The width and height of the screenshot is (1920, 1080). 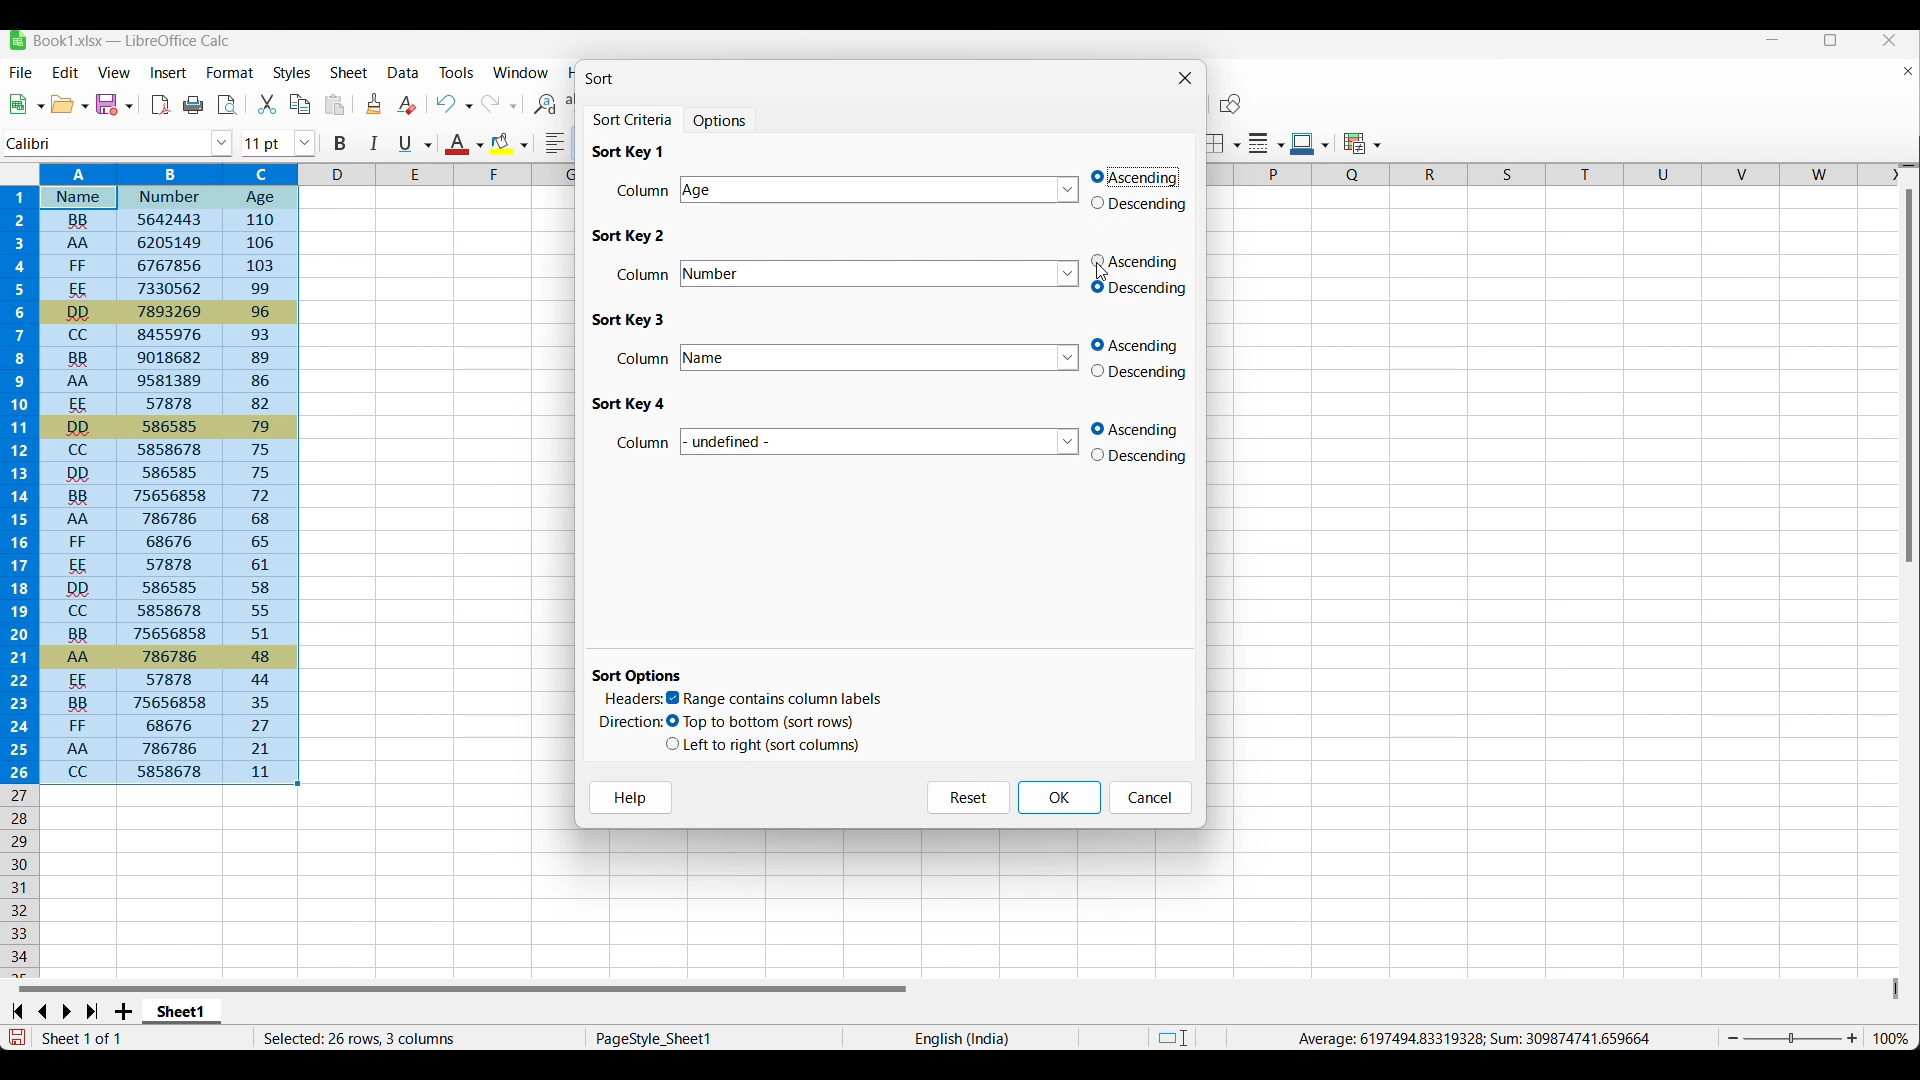 I want to click on Indicates sort by column, so click(x=647, y=273).